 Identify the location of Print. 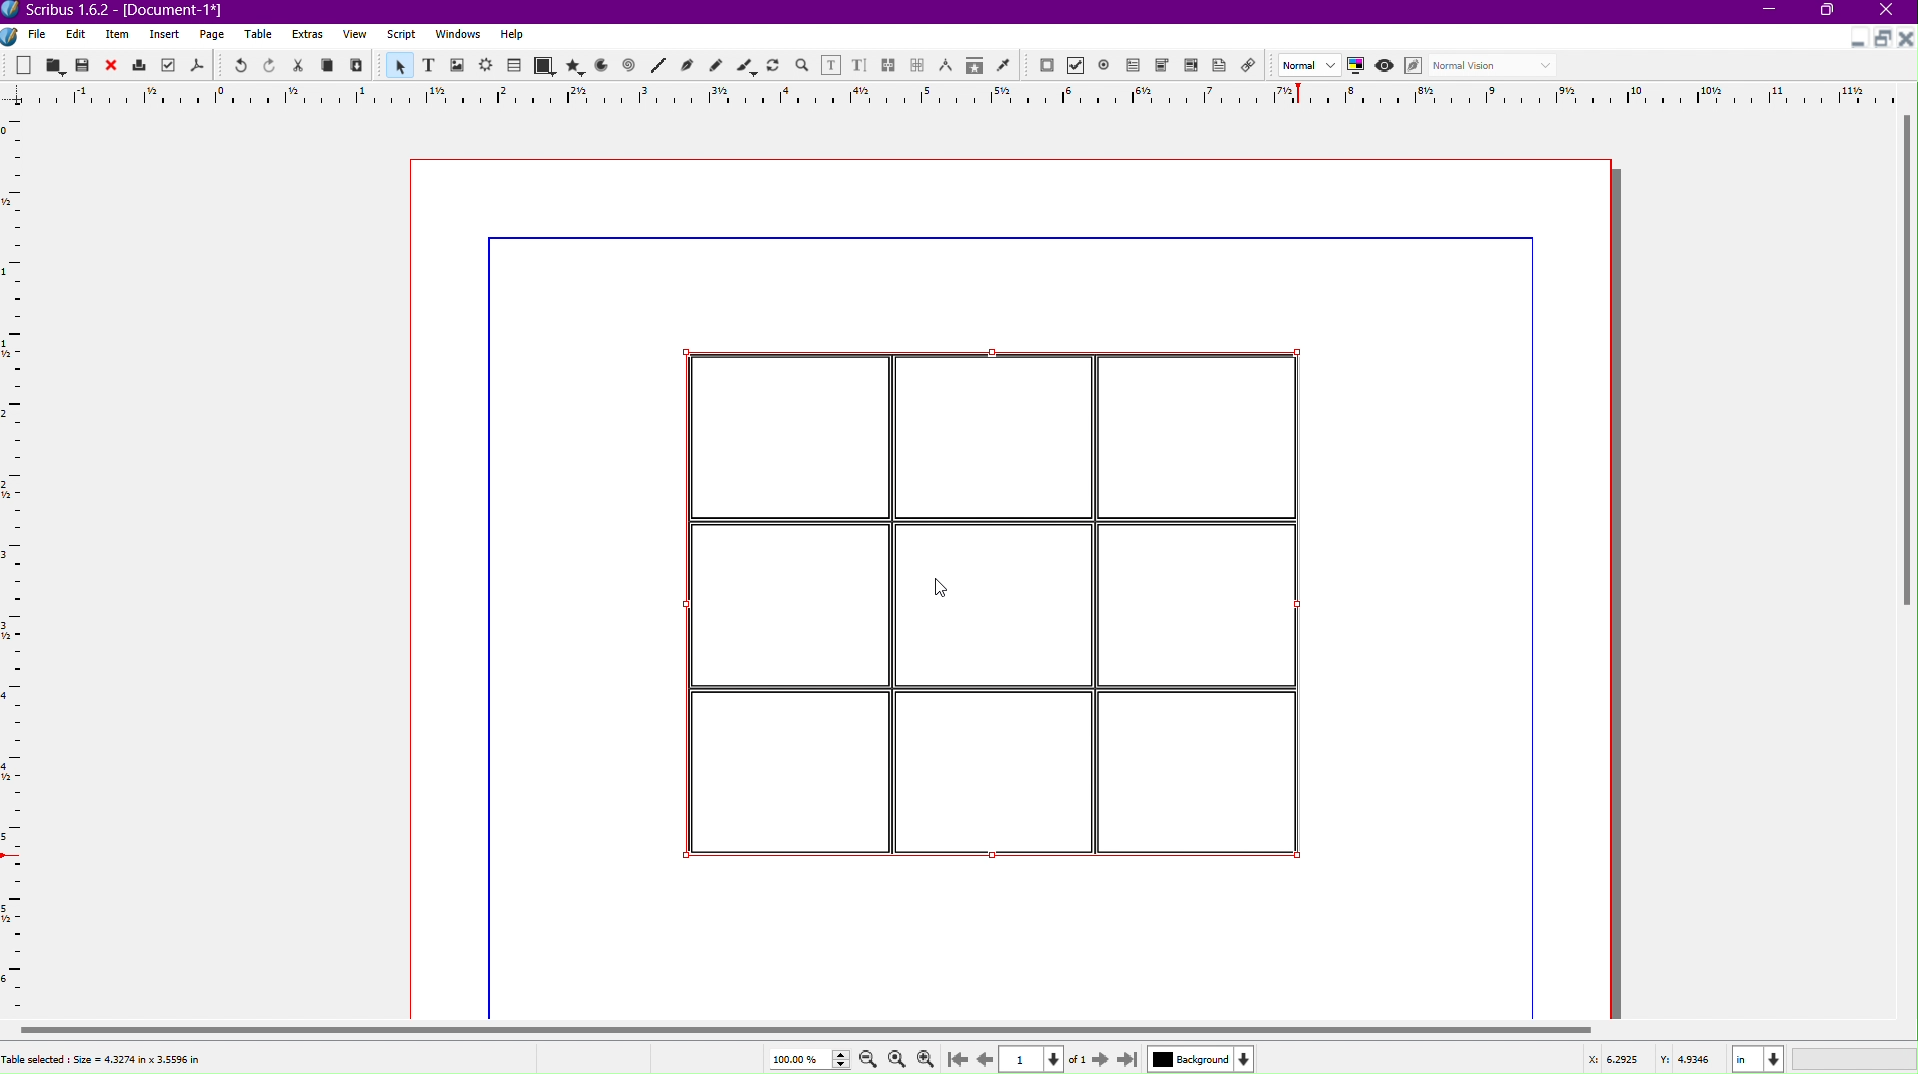
(140, 65).